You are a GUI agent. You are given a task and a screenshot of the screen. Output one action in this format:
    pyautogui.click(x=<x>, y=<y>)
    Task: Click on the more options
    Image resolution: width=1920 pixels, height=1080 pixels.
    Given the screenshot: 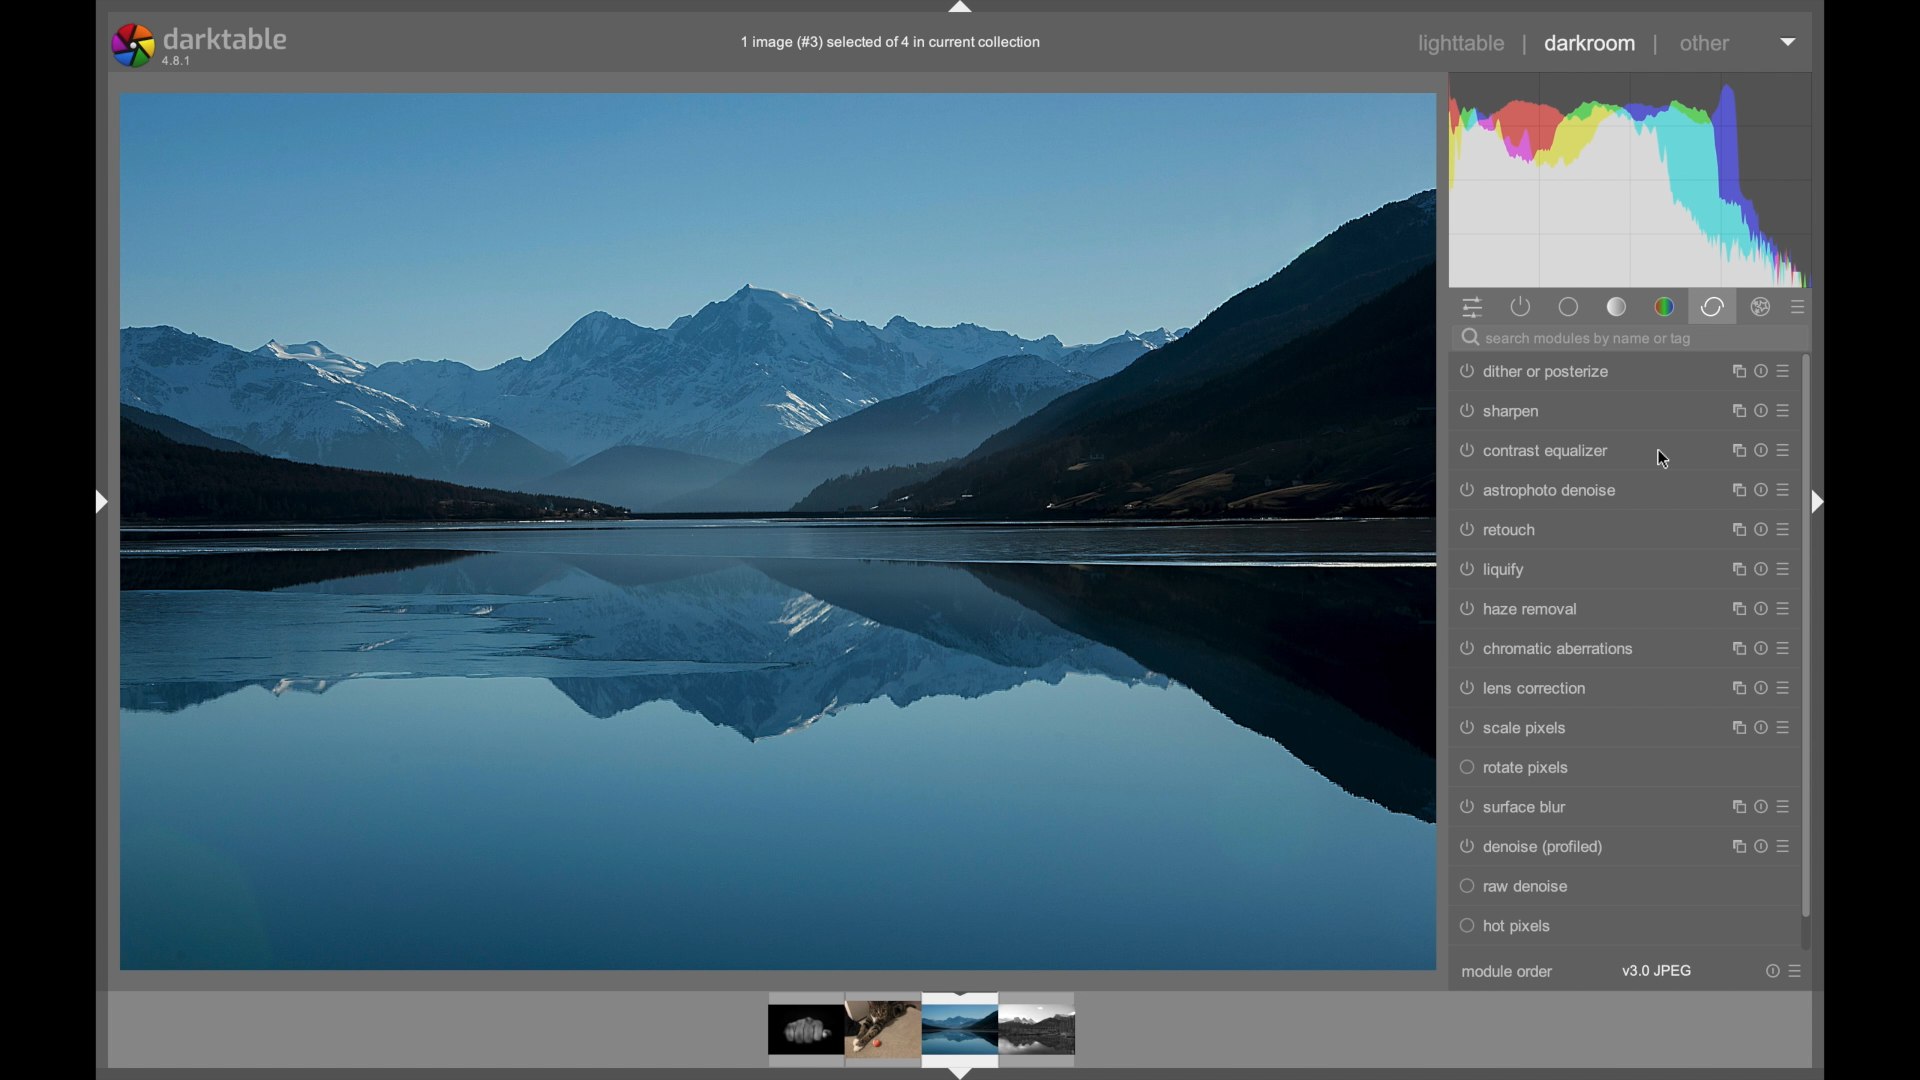 What is the action you would take?
    pyautogui.click(x=1783, y=971)
    